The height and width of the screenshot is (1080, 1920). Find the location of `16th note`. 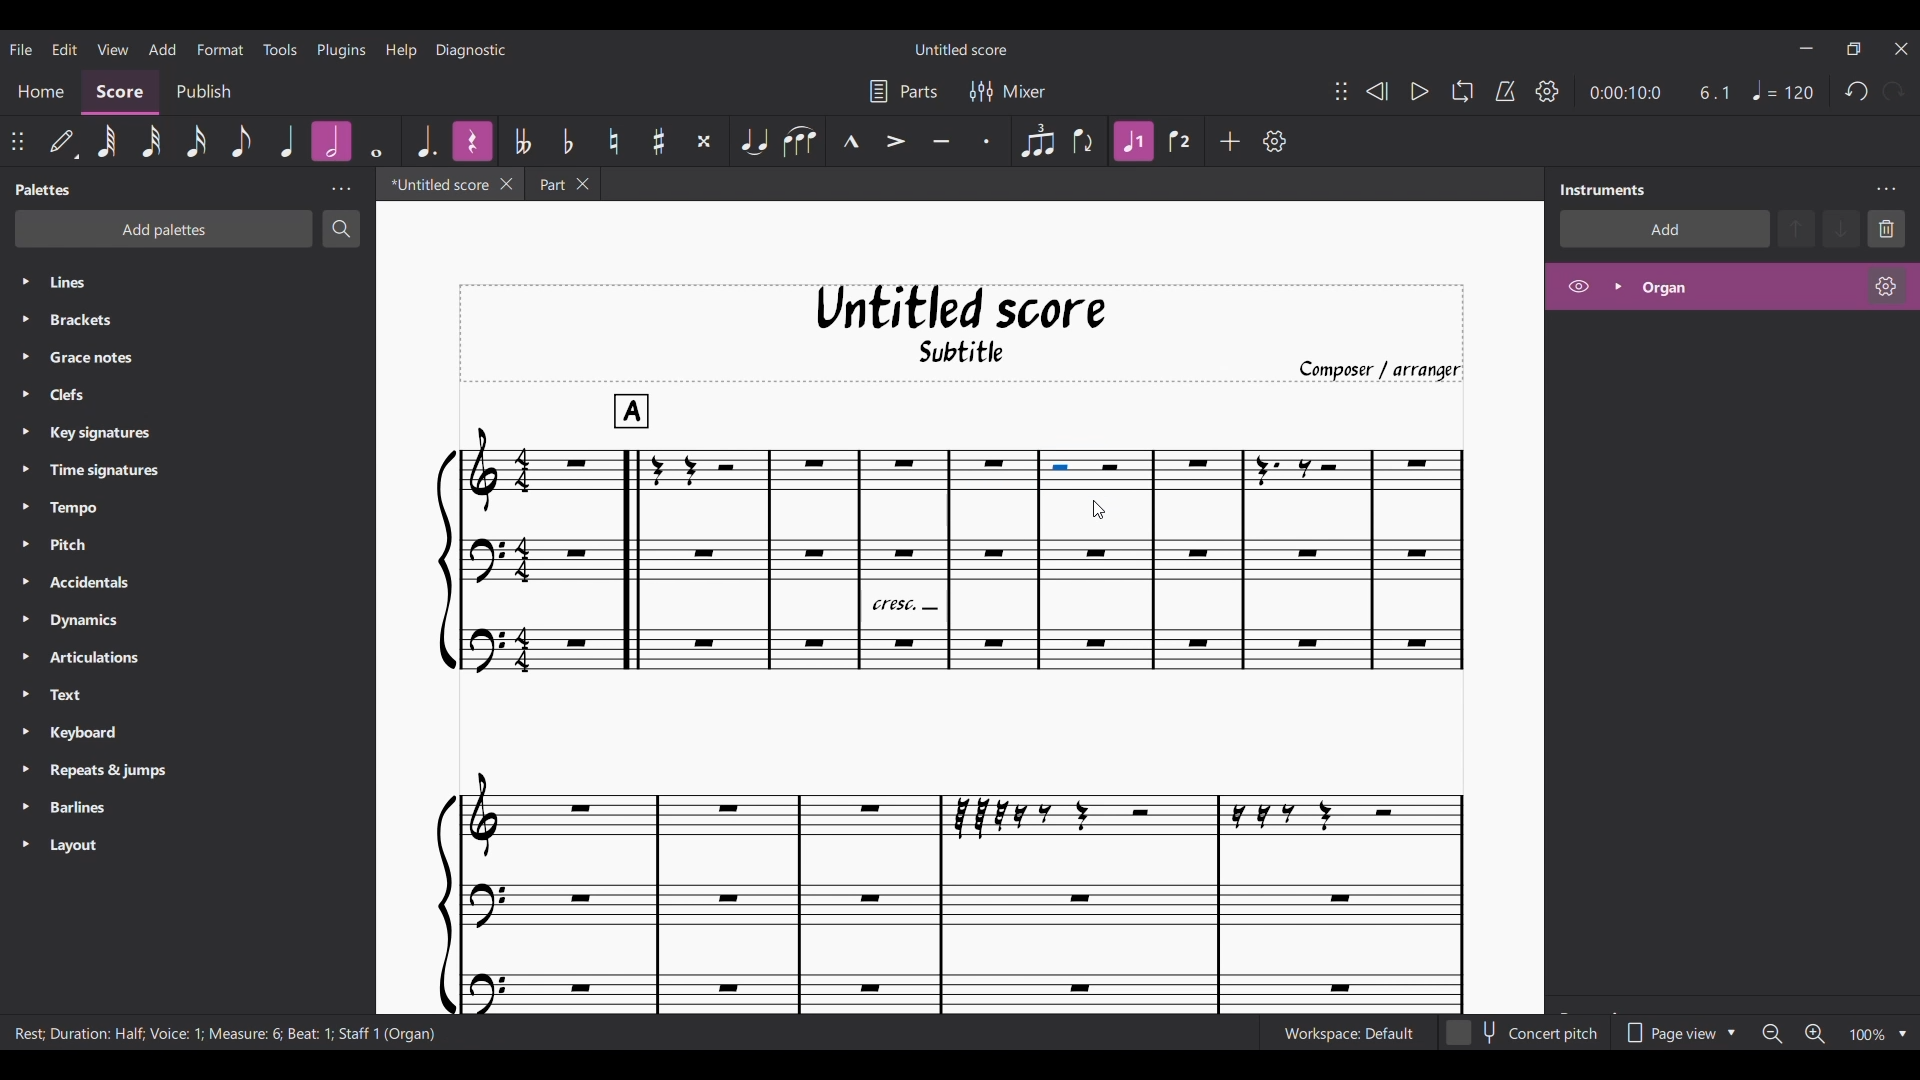

16th note is located at coordinates (196, 142).